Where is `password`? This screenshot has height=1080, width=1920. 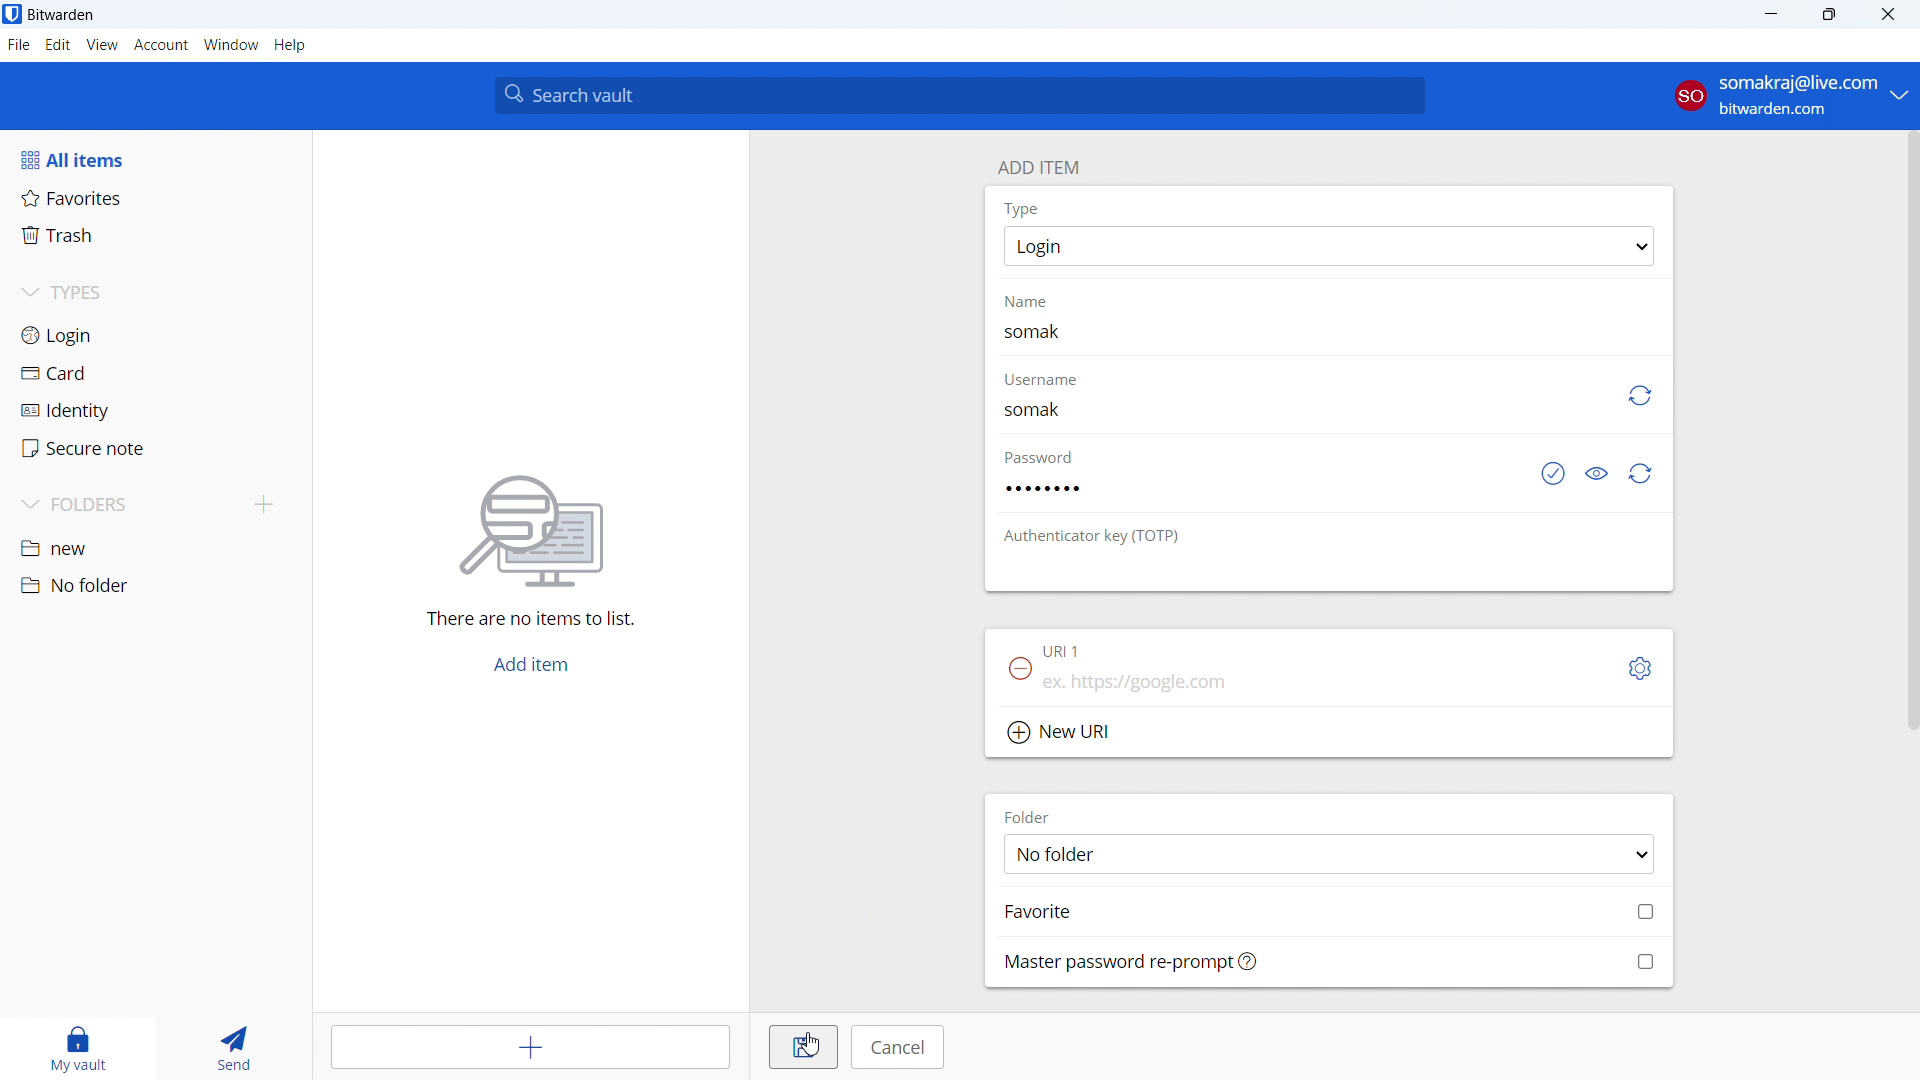
password is located at coordinates (1037, 455).